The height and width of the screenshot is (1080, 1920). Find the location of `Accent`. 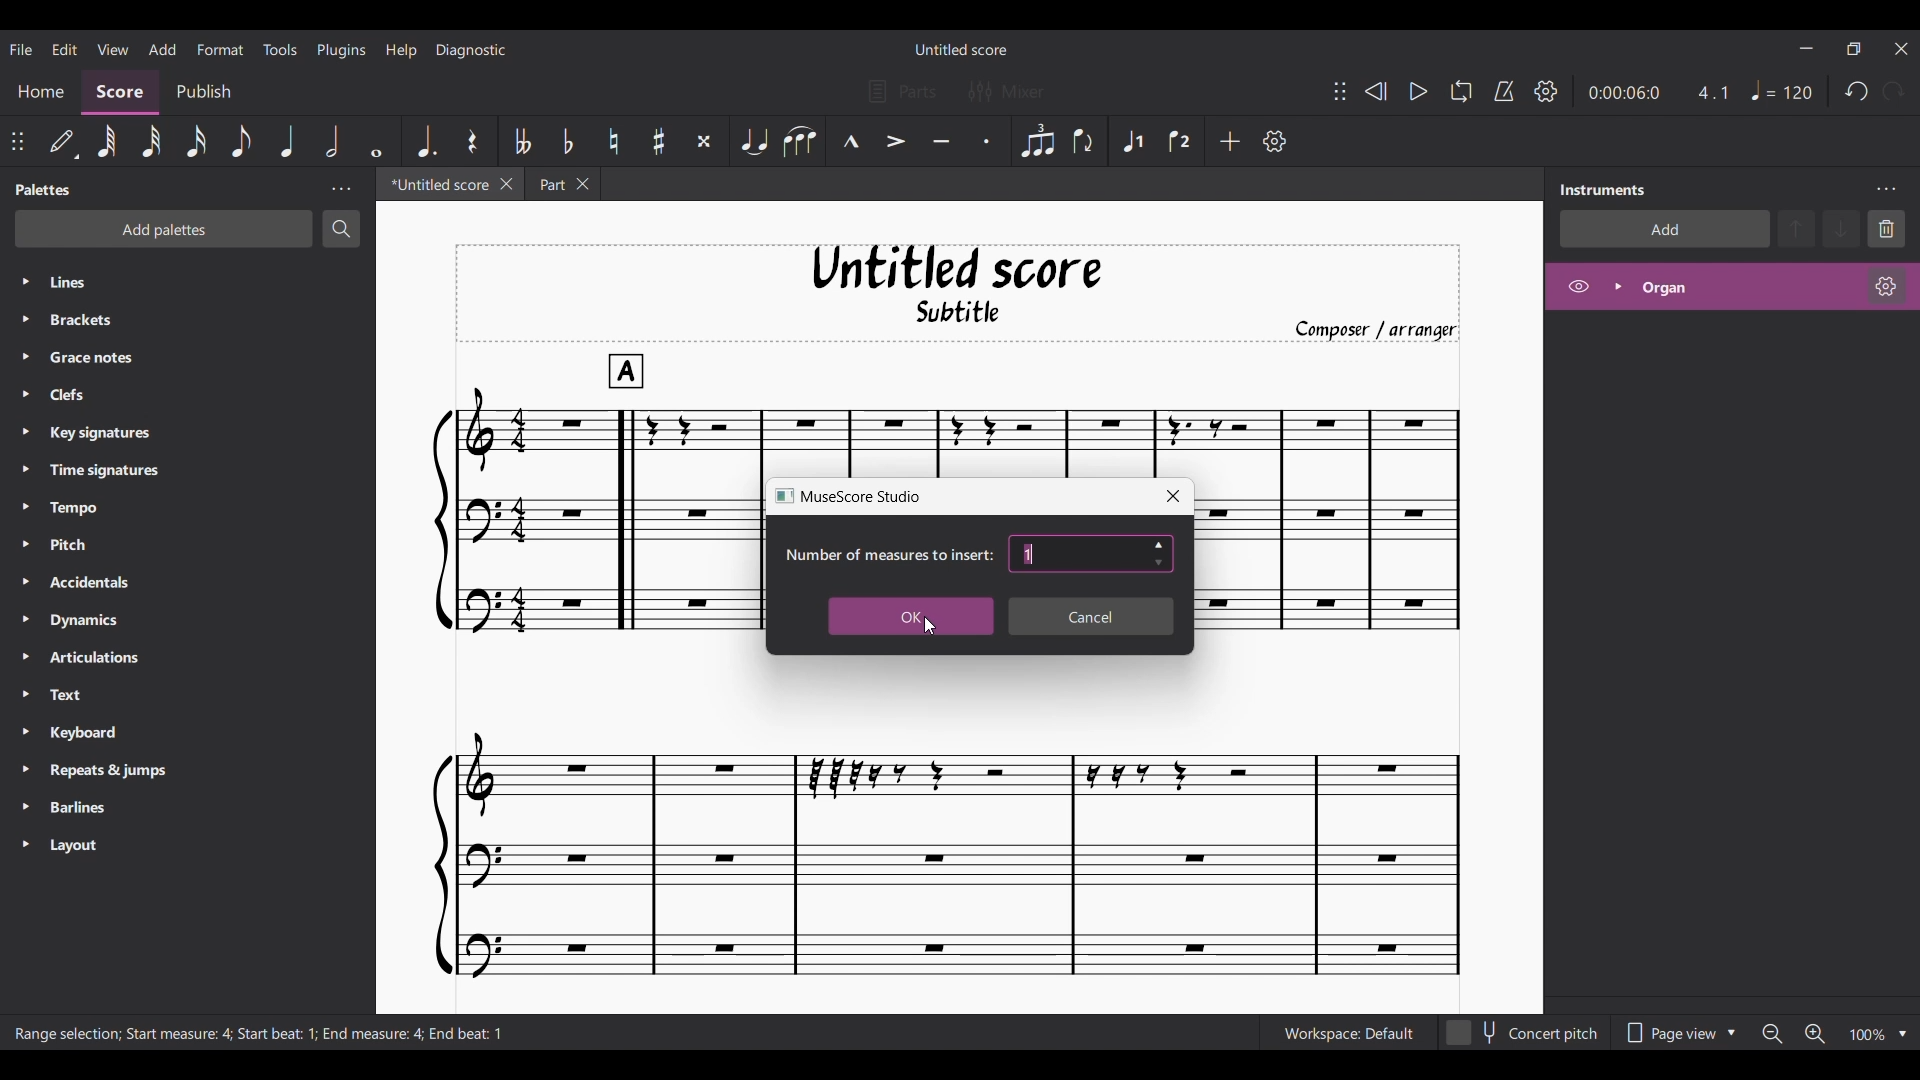

Accent is located at coordinates (896, 142).